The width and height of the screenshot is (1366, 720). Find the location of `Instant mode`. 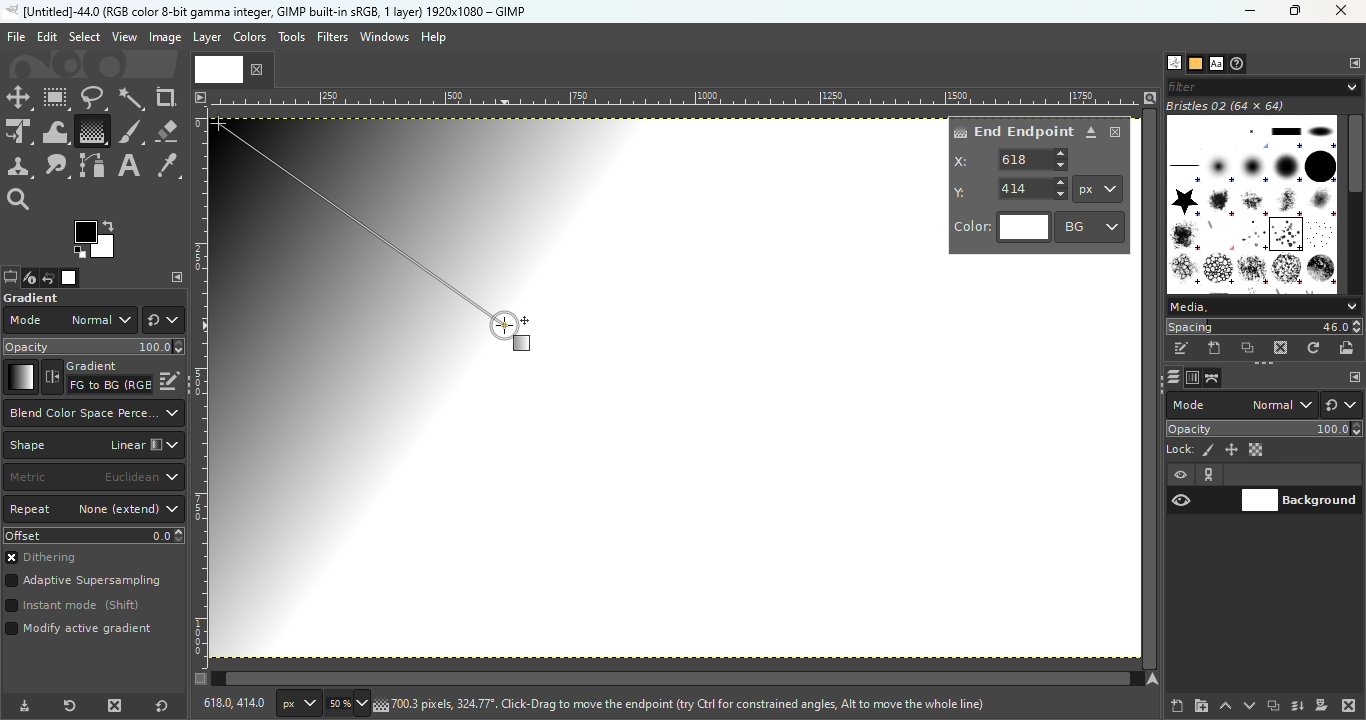

Instant mode is located at coordinates (71, 607).